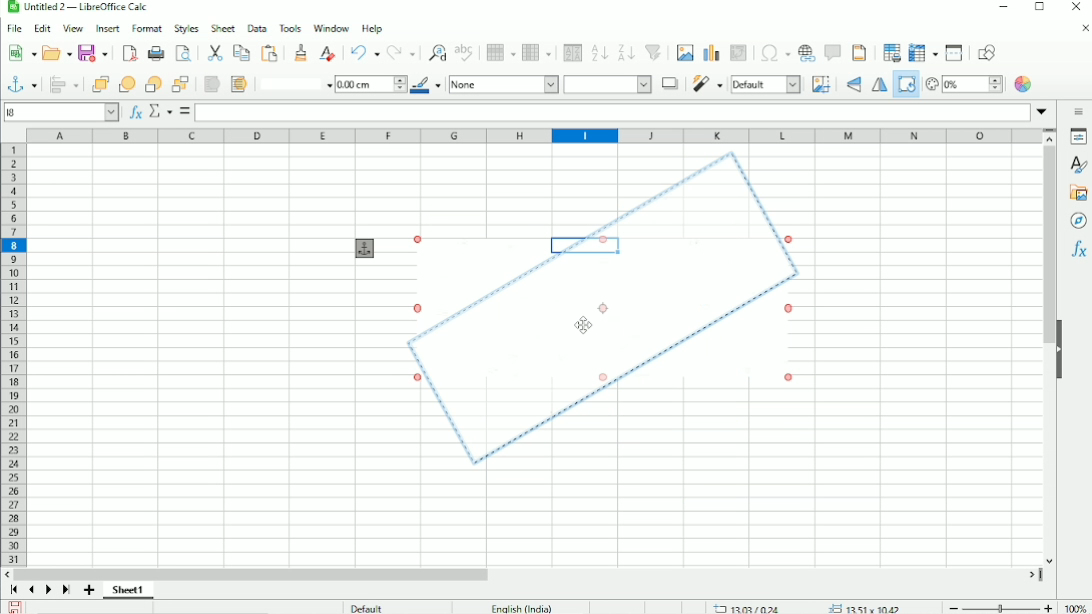  What do you see at coordinates (739, 53) in the screenshot?
I see `Insert or edit pivot table` at bounding box center [739, 53].